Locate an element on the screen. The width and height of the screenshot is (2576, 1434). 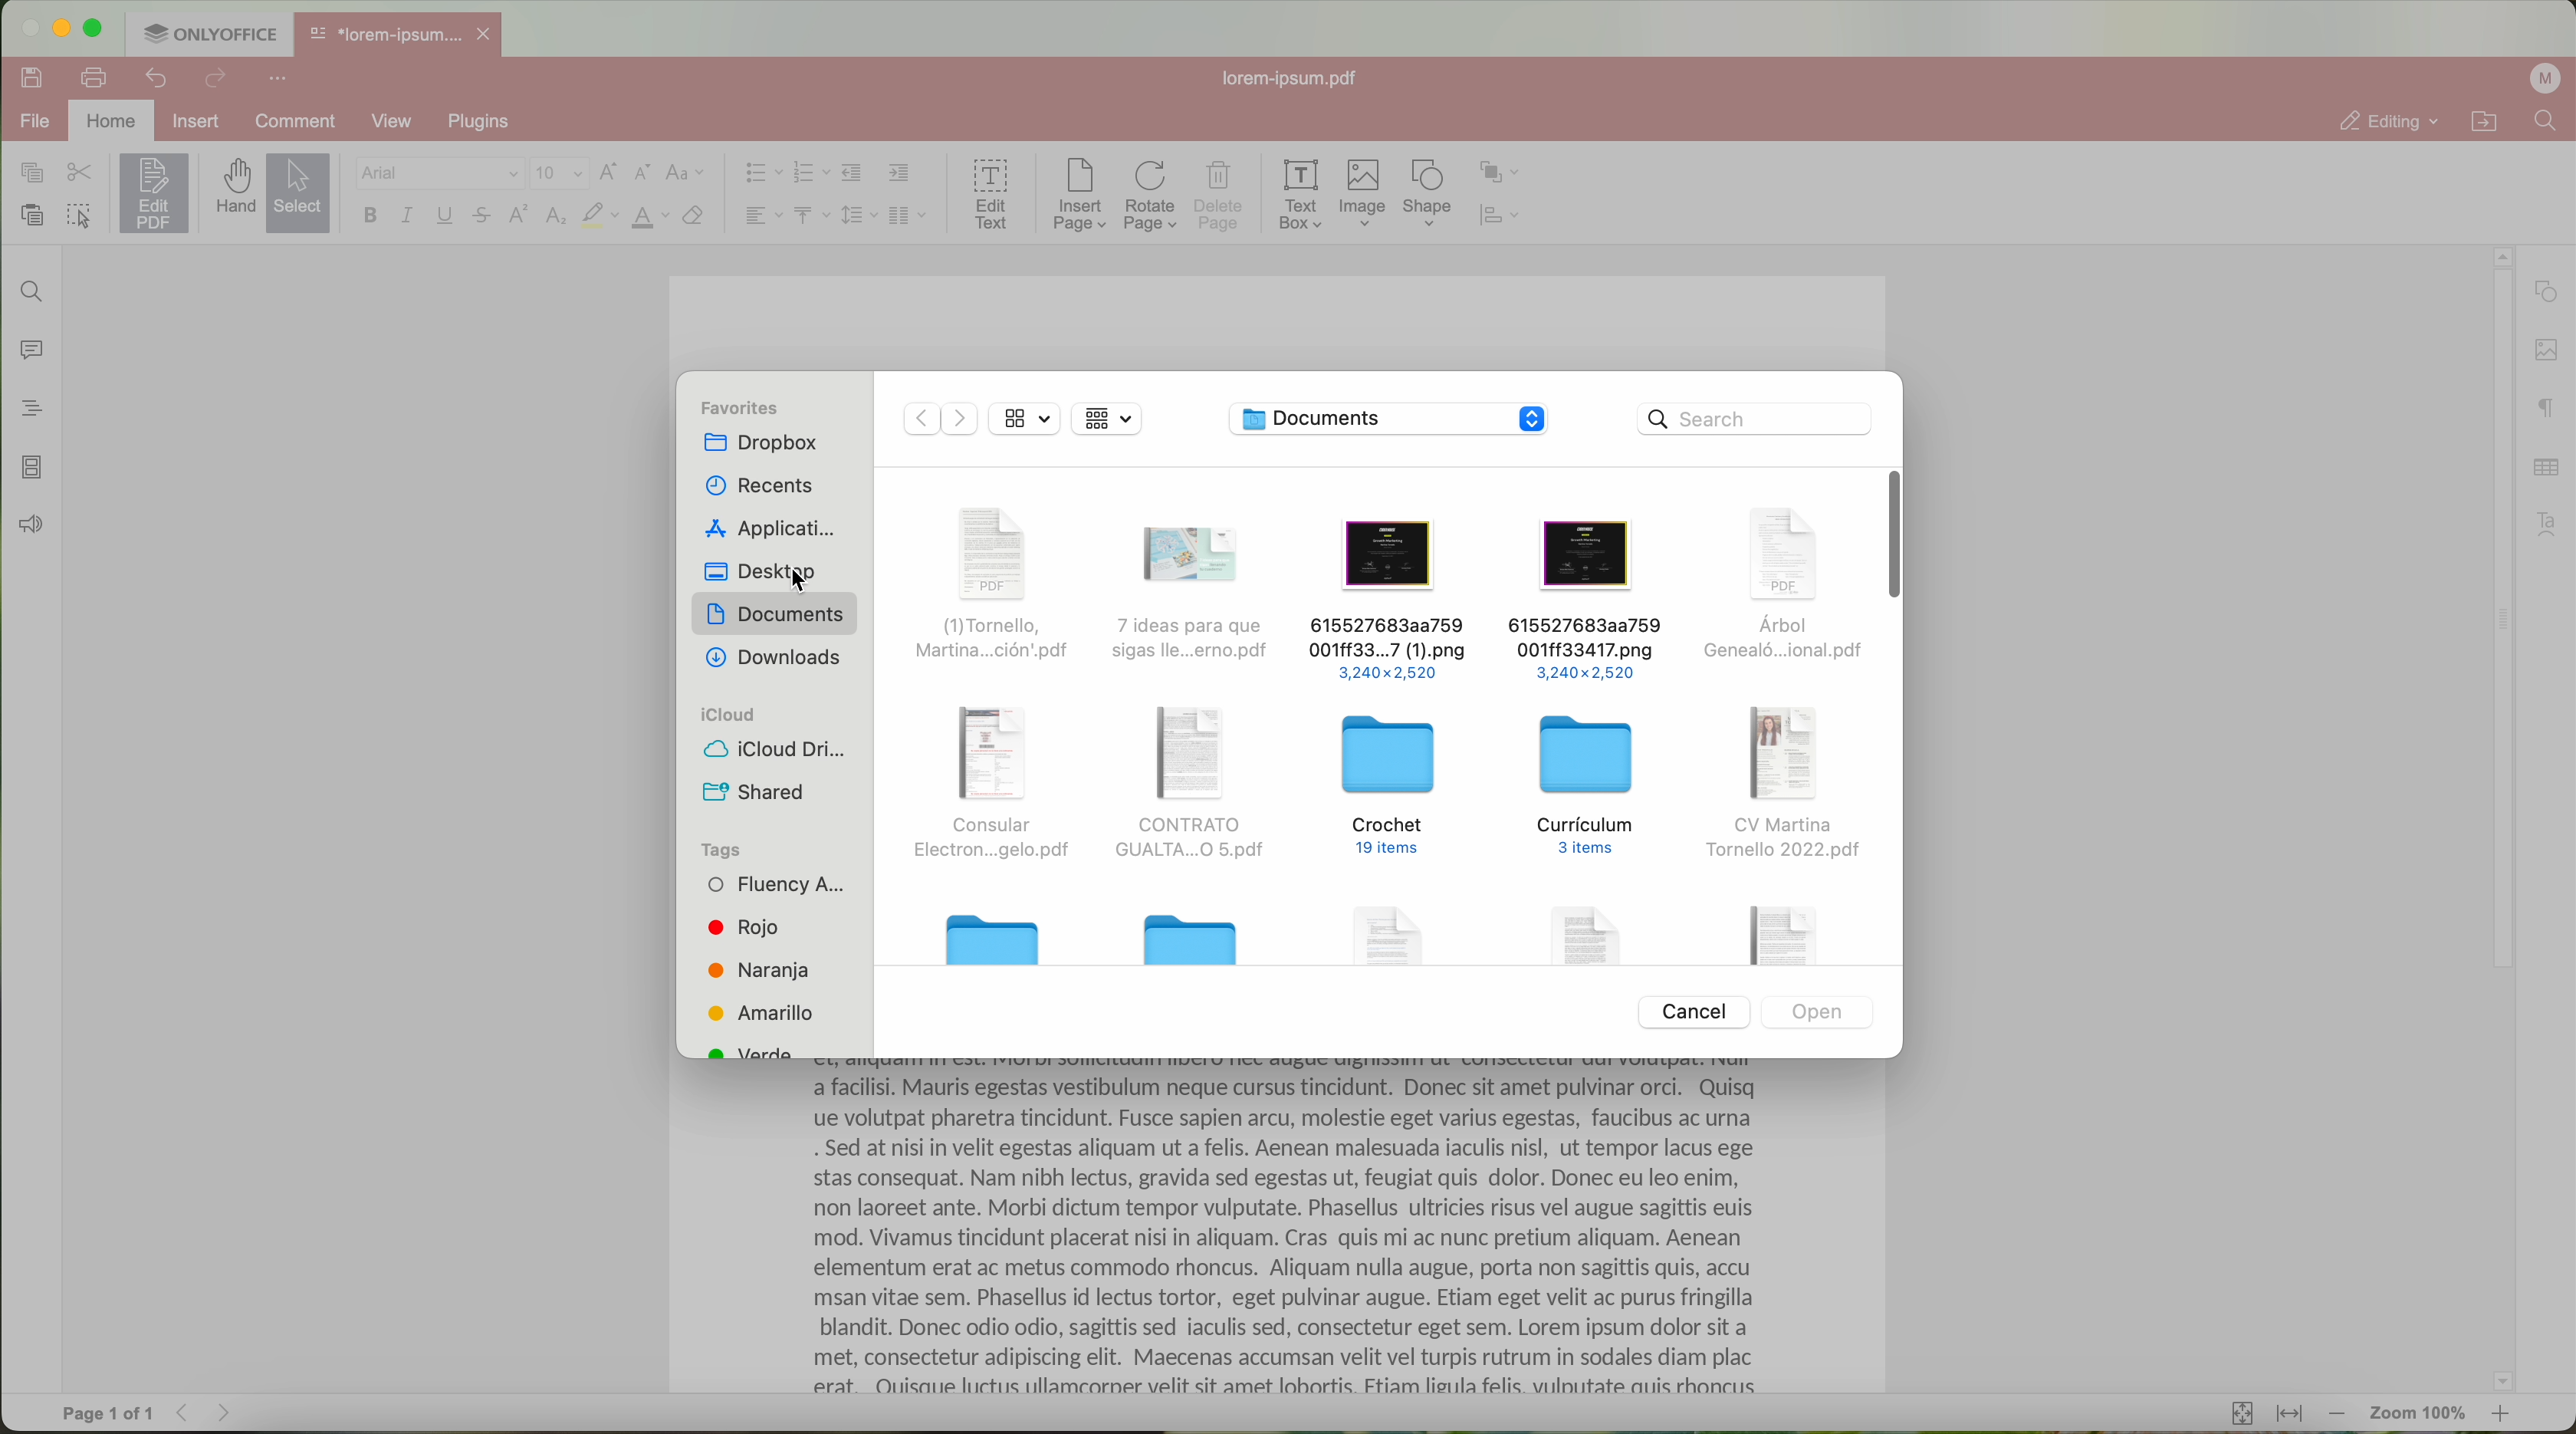
superscript is located at coordinates (520, 214).